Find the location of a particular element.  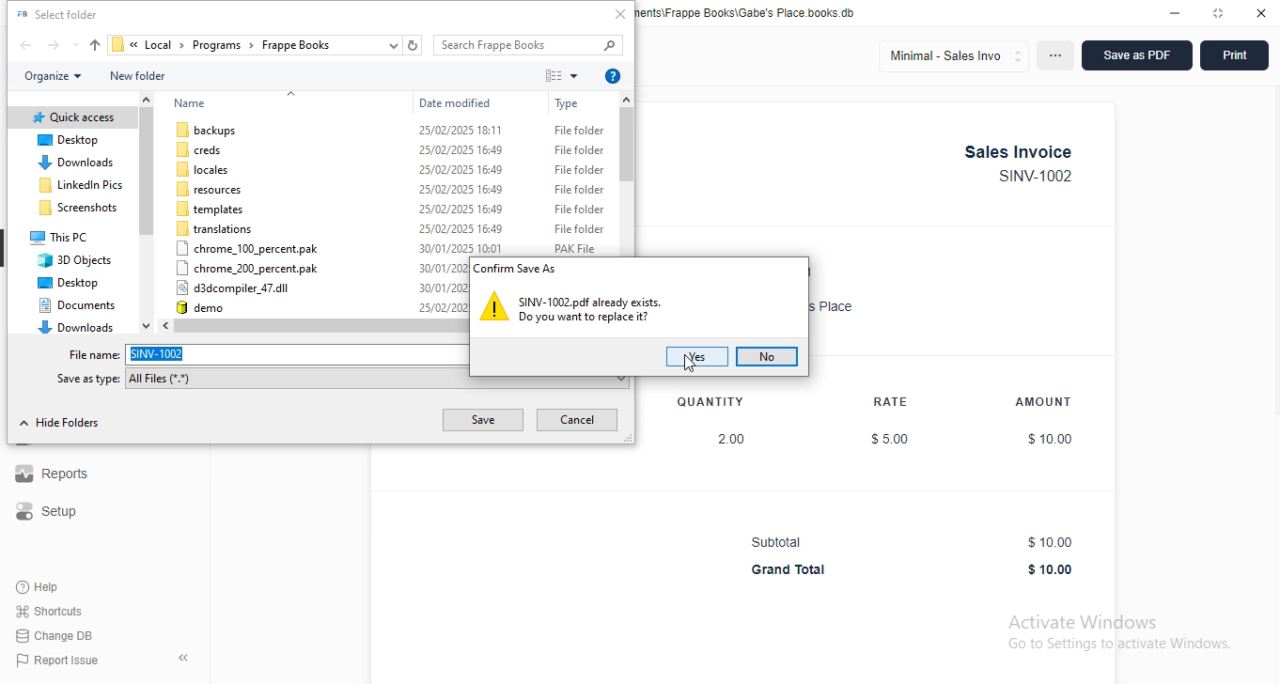

Gabe's Place - C:\Users\user\Documents\Frappe Books\Gabe's Place.books db is located at coordinates (747, 13).